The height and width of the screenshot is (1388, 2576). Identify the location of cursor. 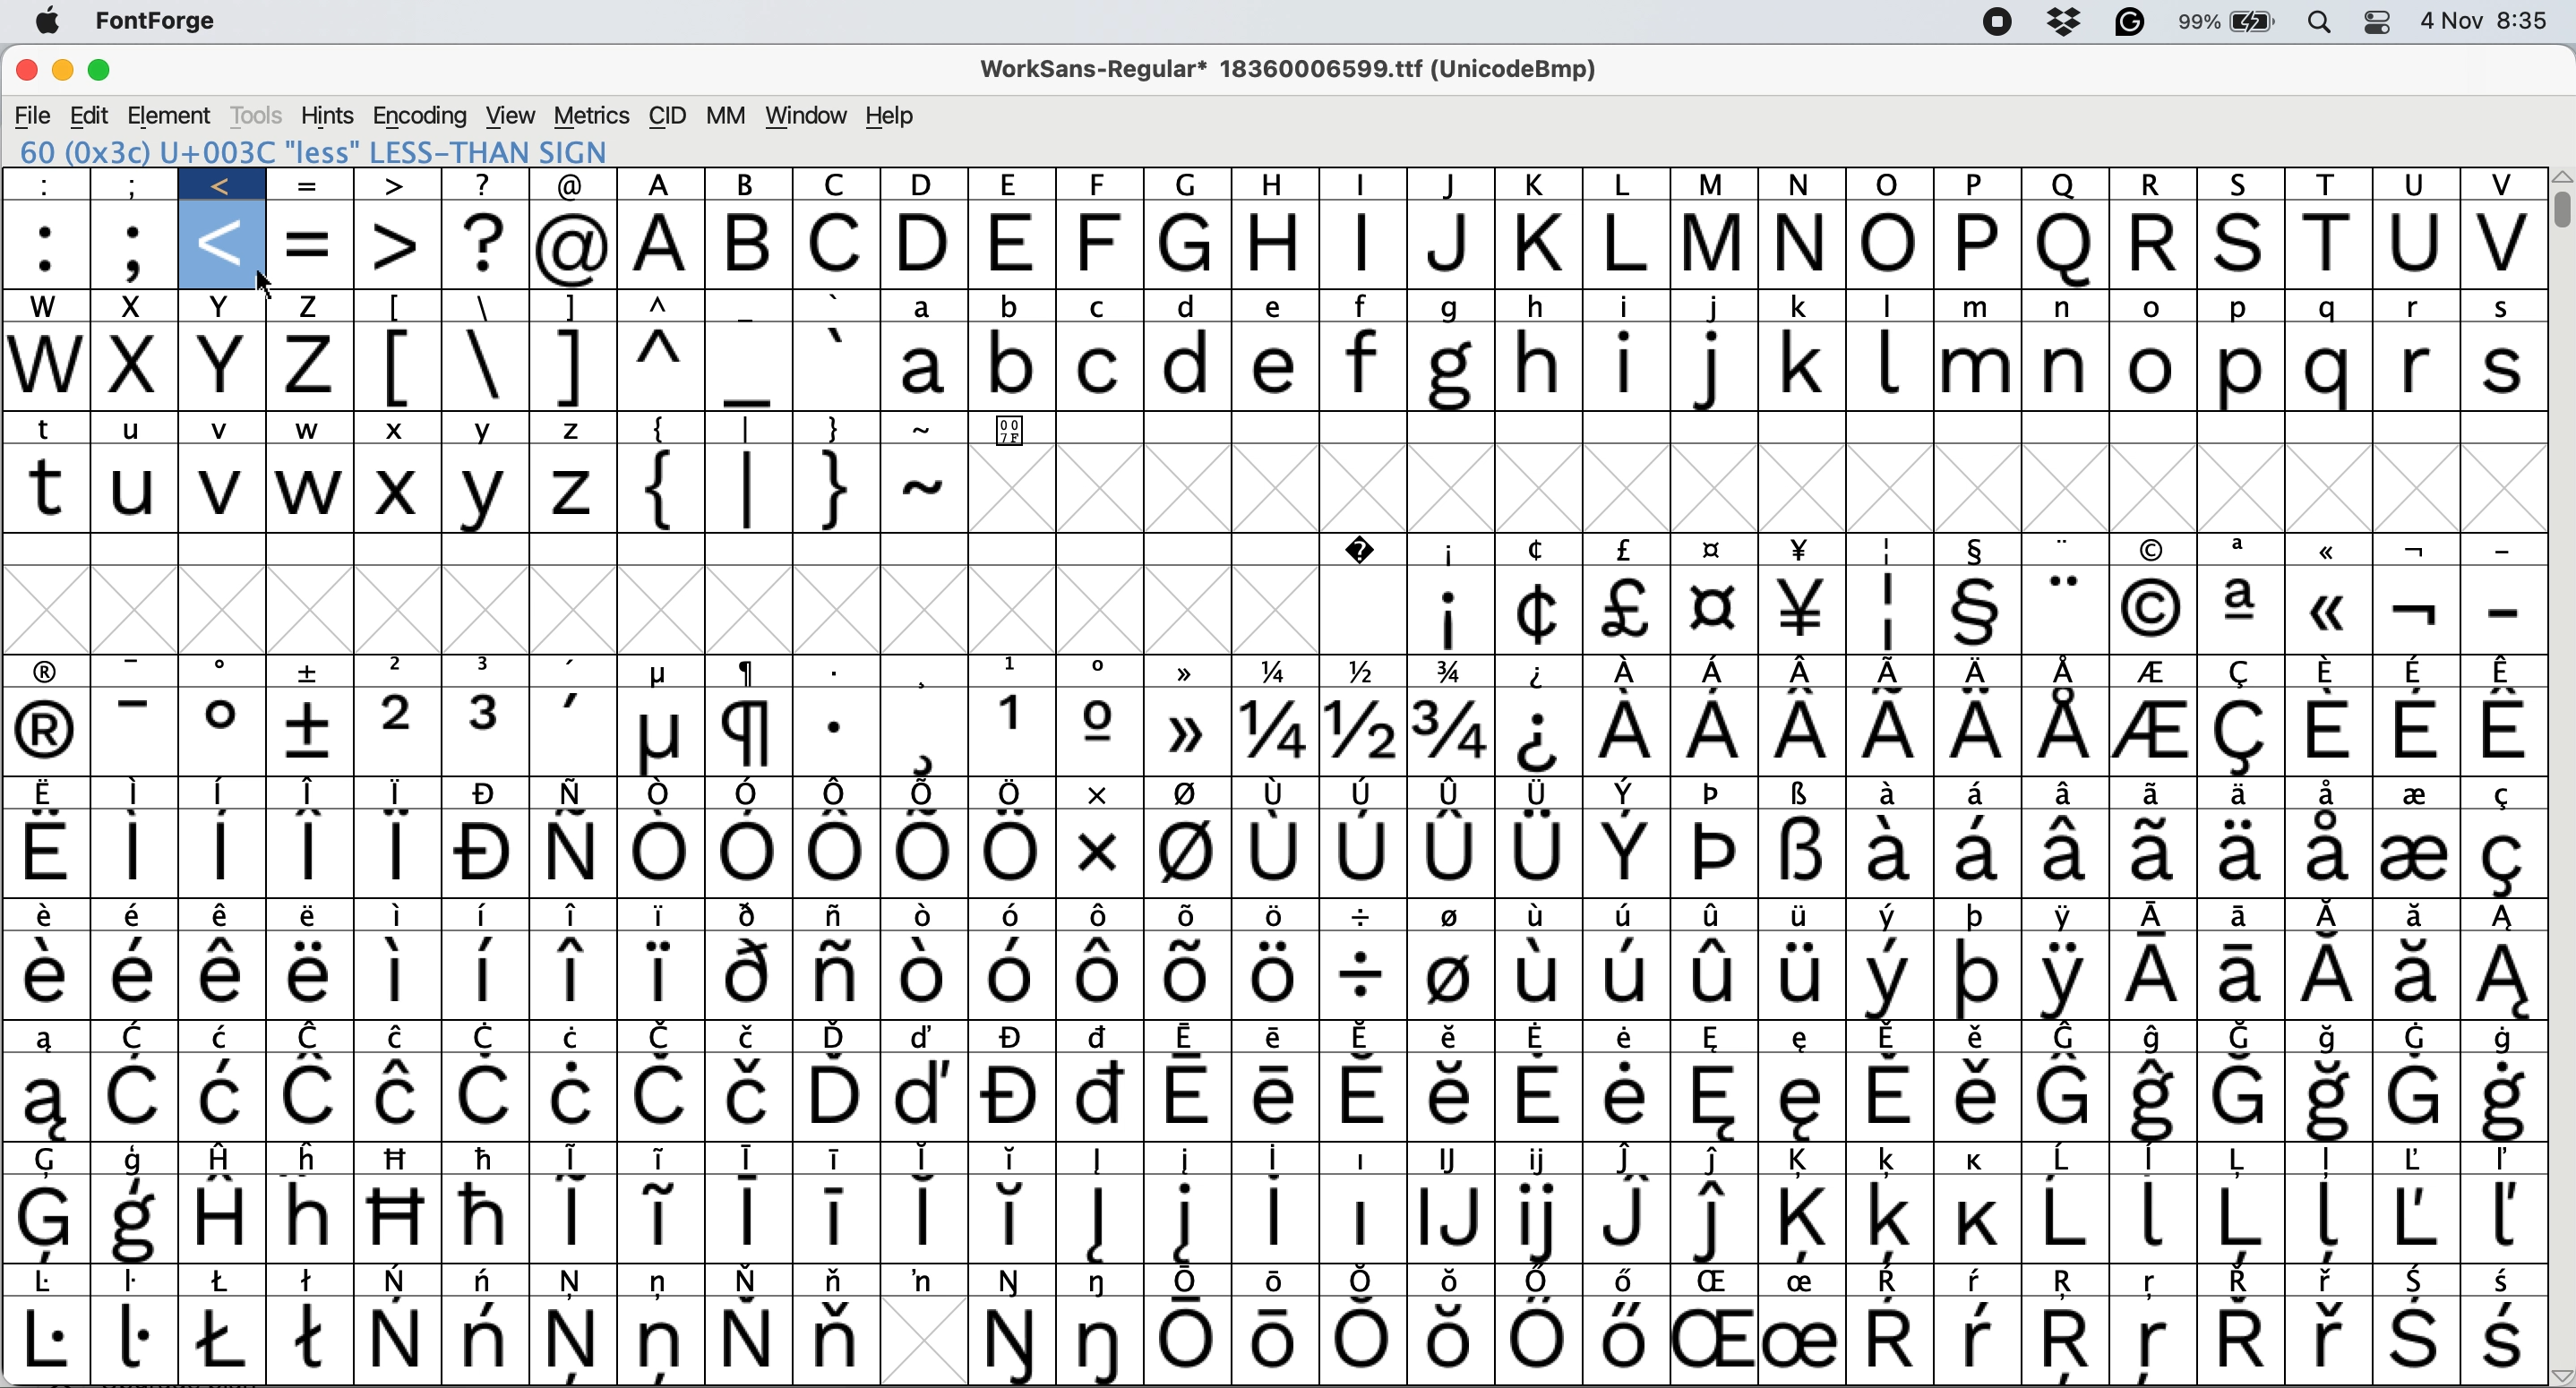
(264, 284).